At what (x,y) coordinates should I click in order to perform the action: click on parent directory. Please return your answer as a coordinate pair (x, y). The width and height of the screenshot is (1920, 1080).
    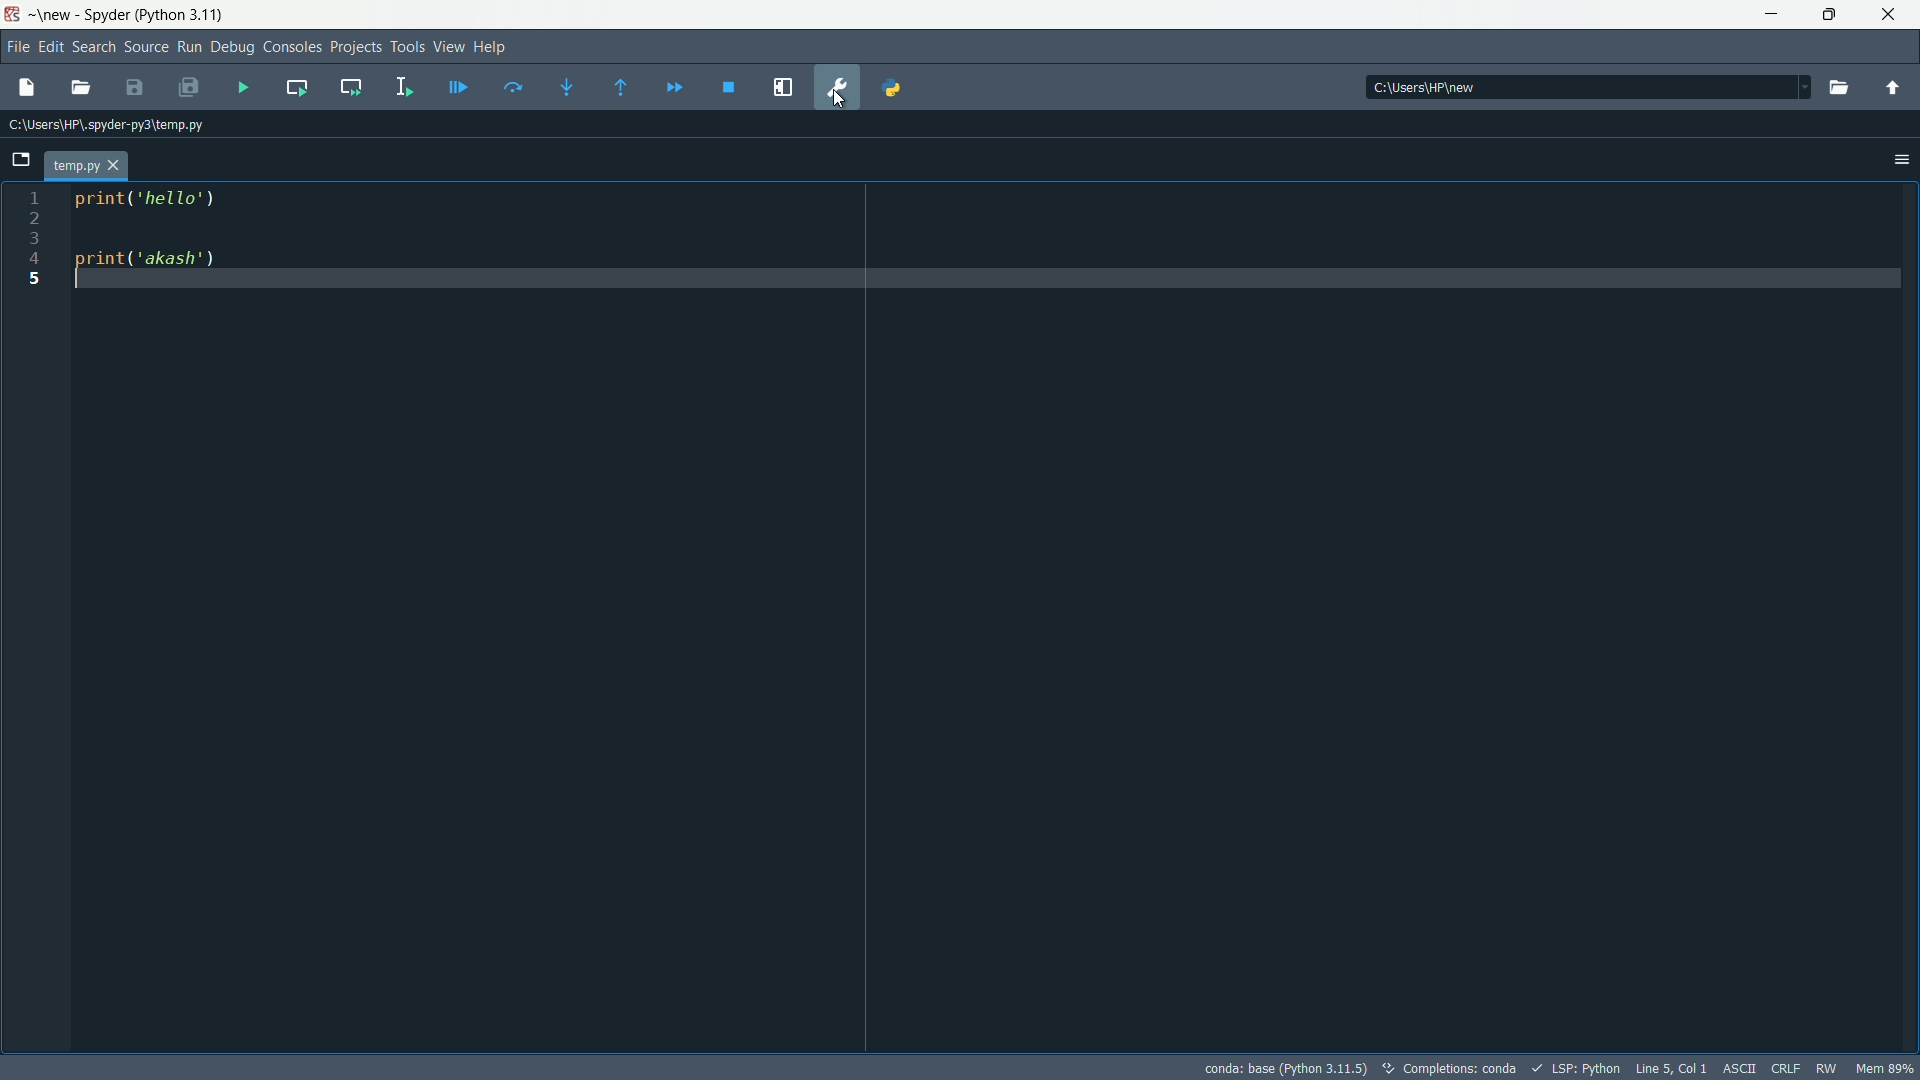
    Looking at the image, I should click on (1892, 91).